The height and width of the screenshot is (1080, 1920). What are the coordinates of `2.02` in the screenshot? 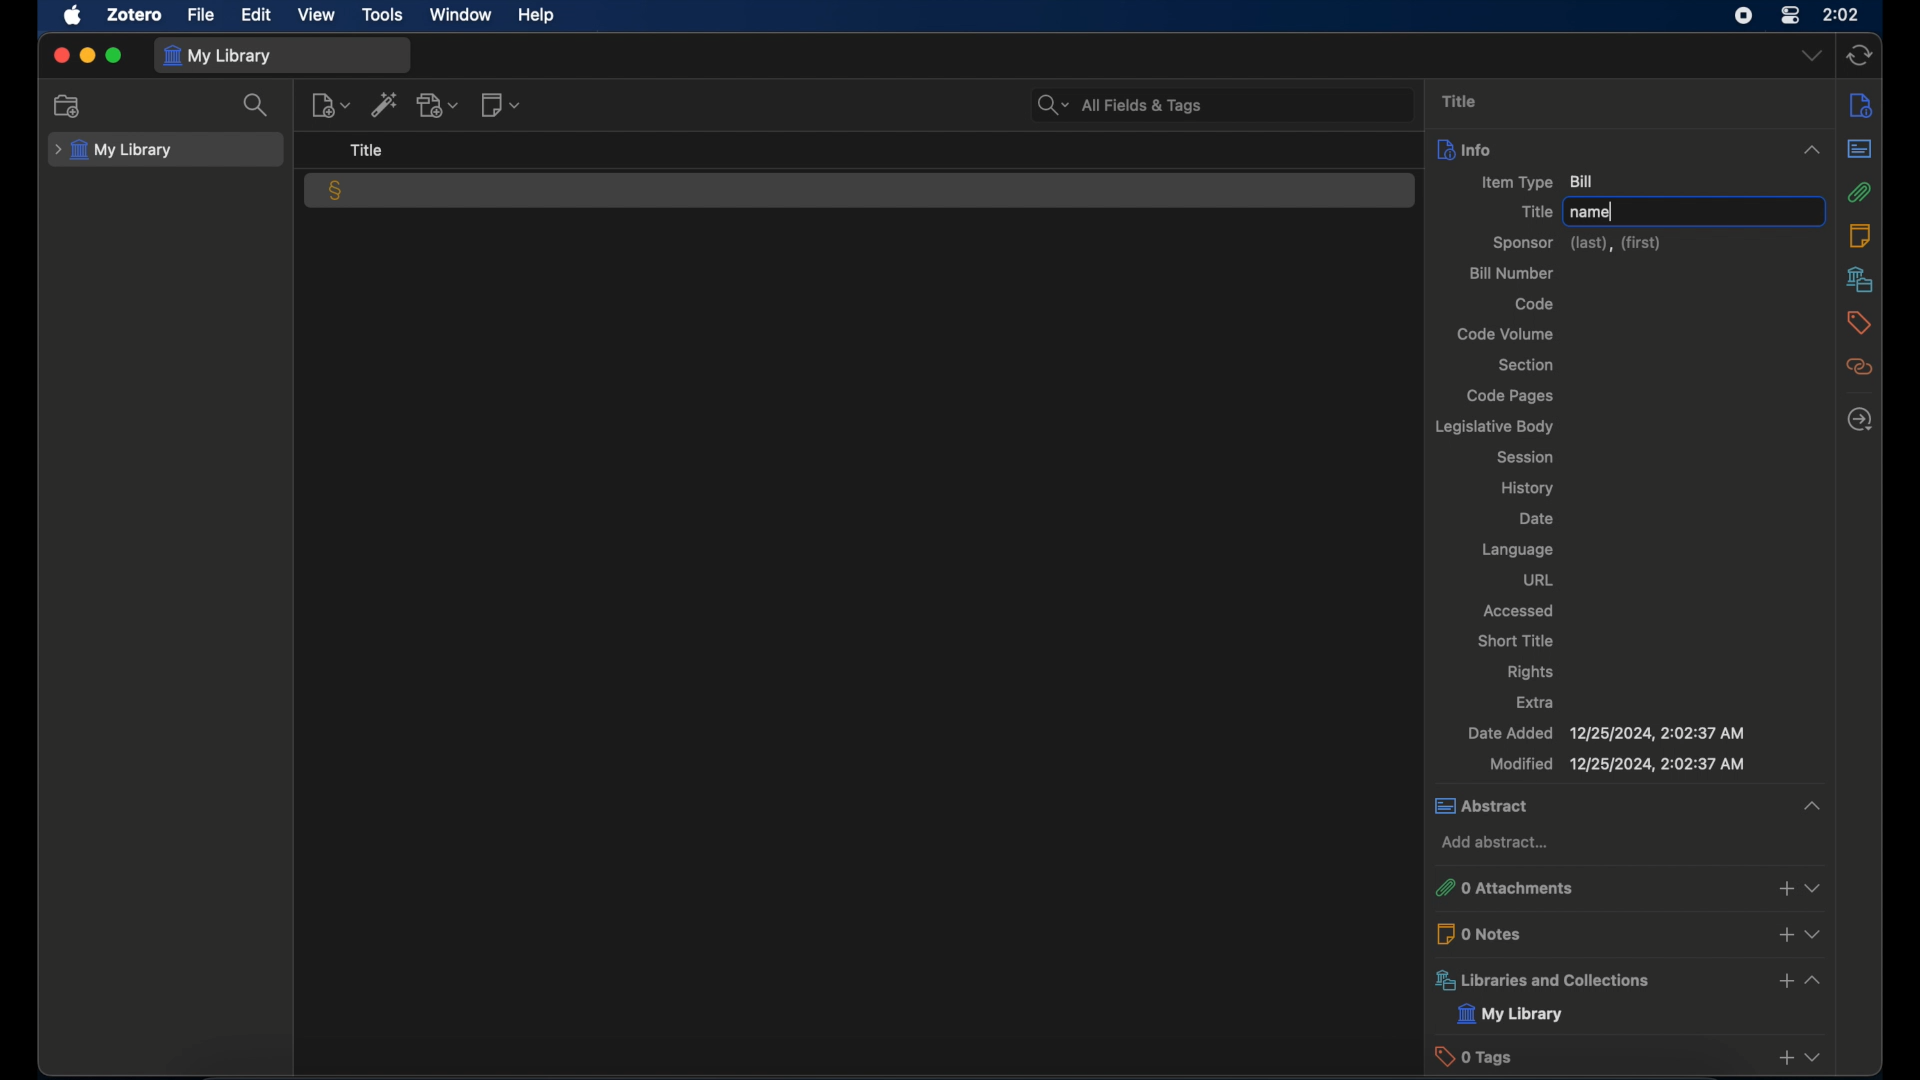 It's located at (1842, 13).